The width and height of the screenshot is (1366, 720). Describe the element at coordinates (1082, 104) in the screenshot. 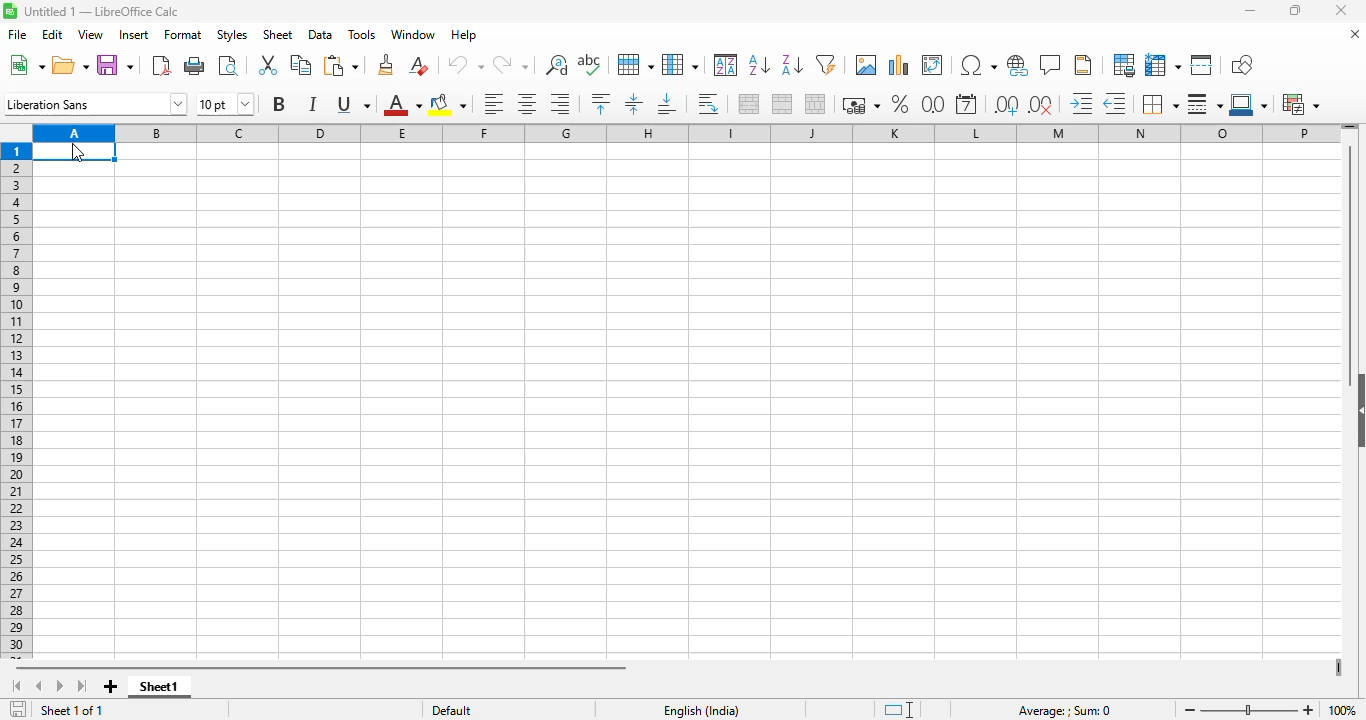

I see `increase indent` at that location.